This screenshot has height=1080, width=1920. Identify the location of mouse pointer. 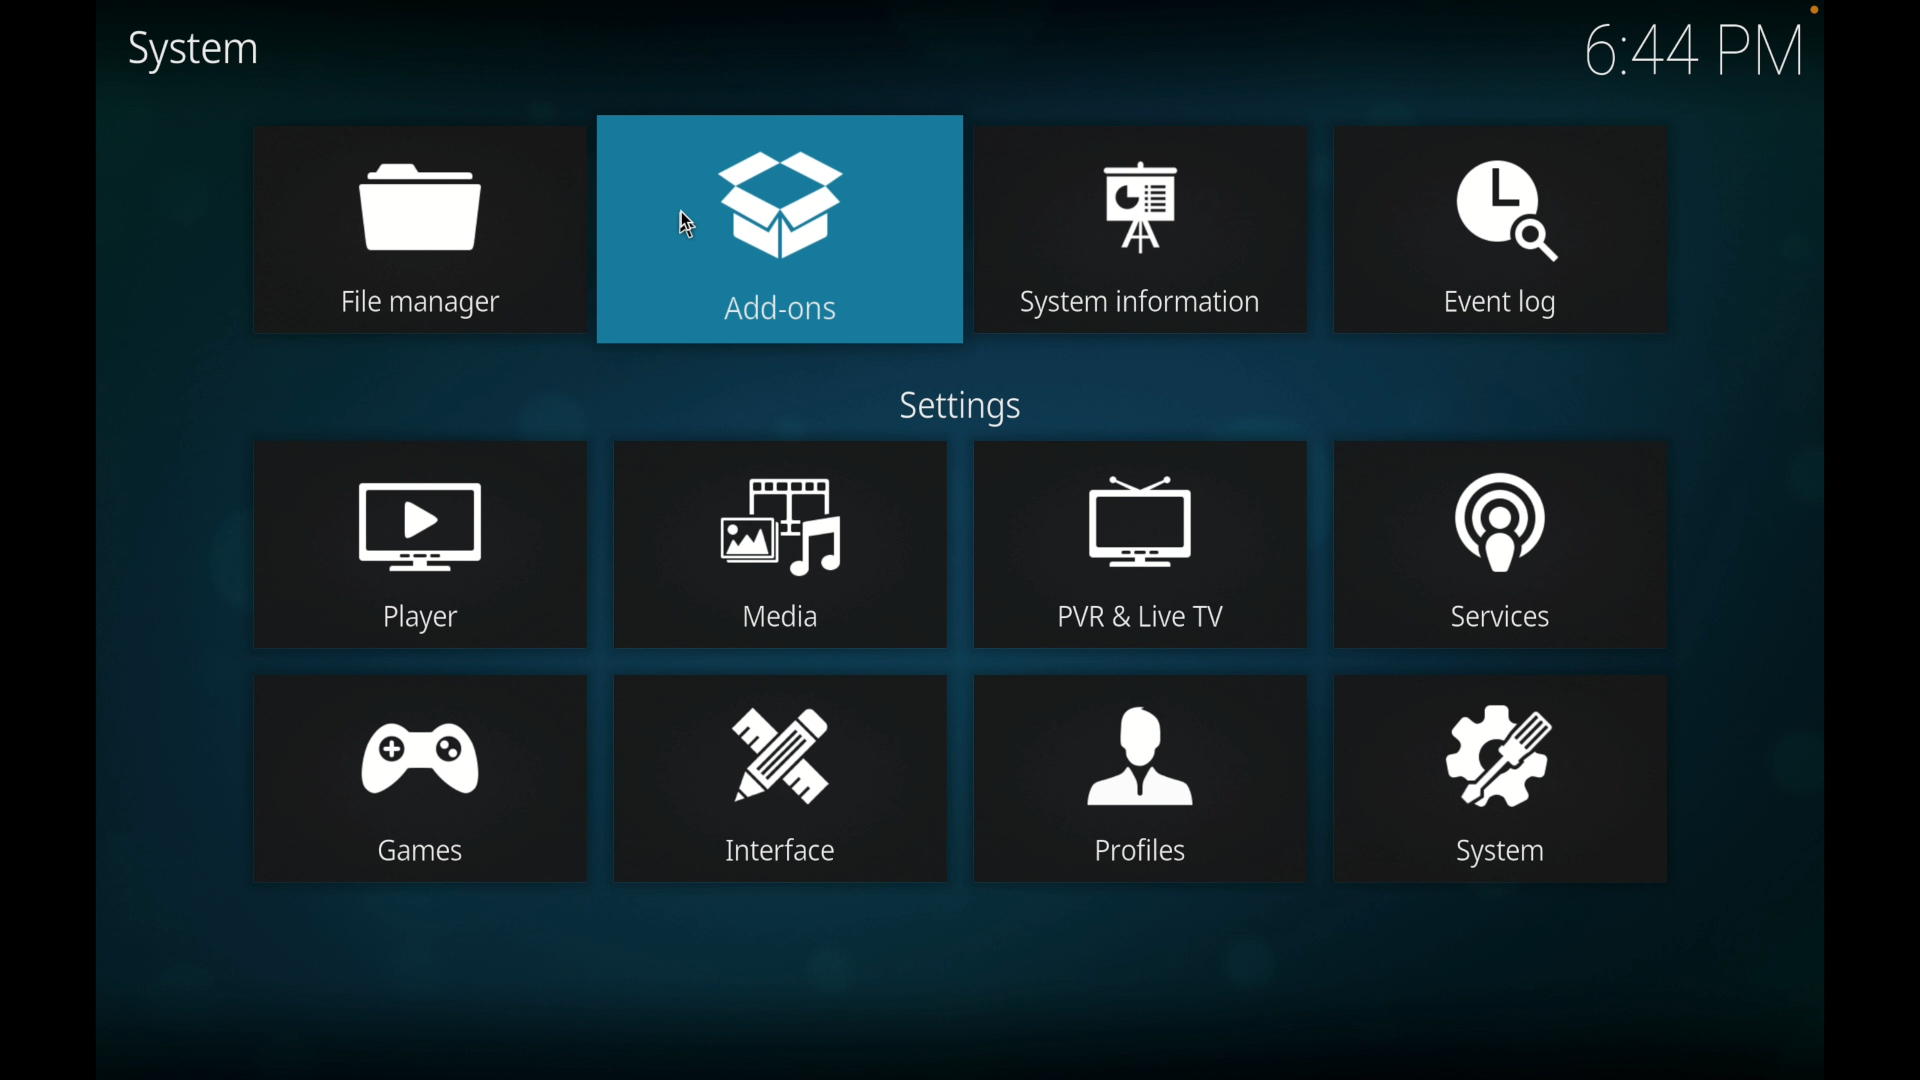
(683, 221).